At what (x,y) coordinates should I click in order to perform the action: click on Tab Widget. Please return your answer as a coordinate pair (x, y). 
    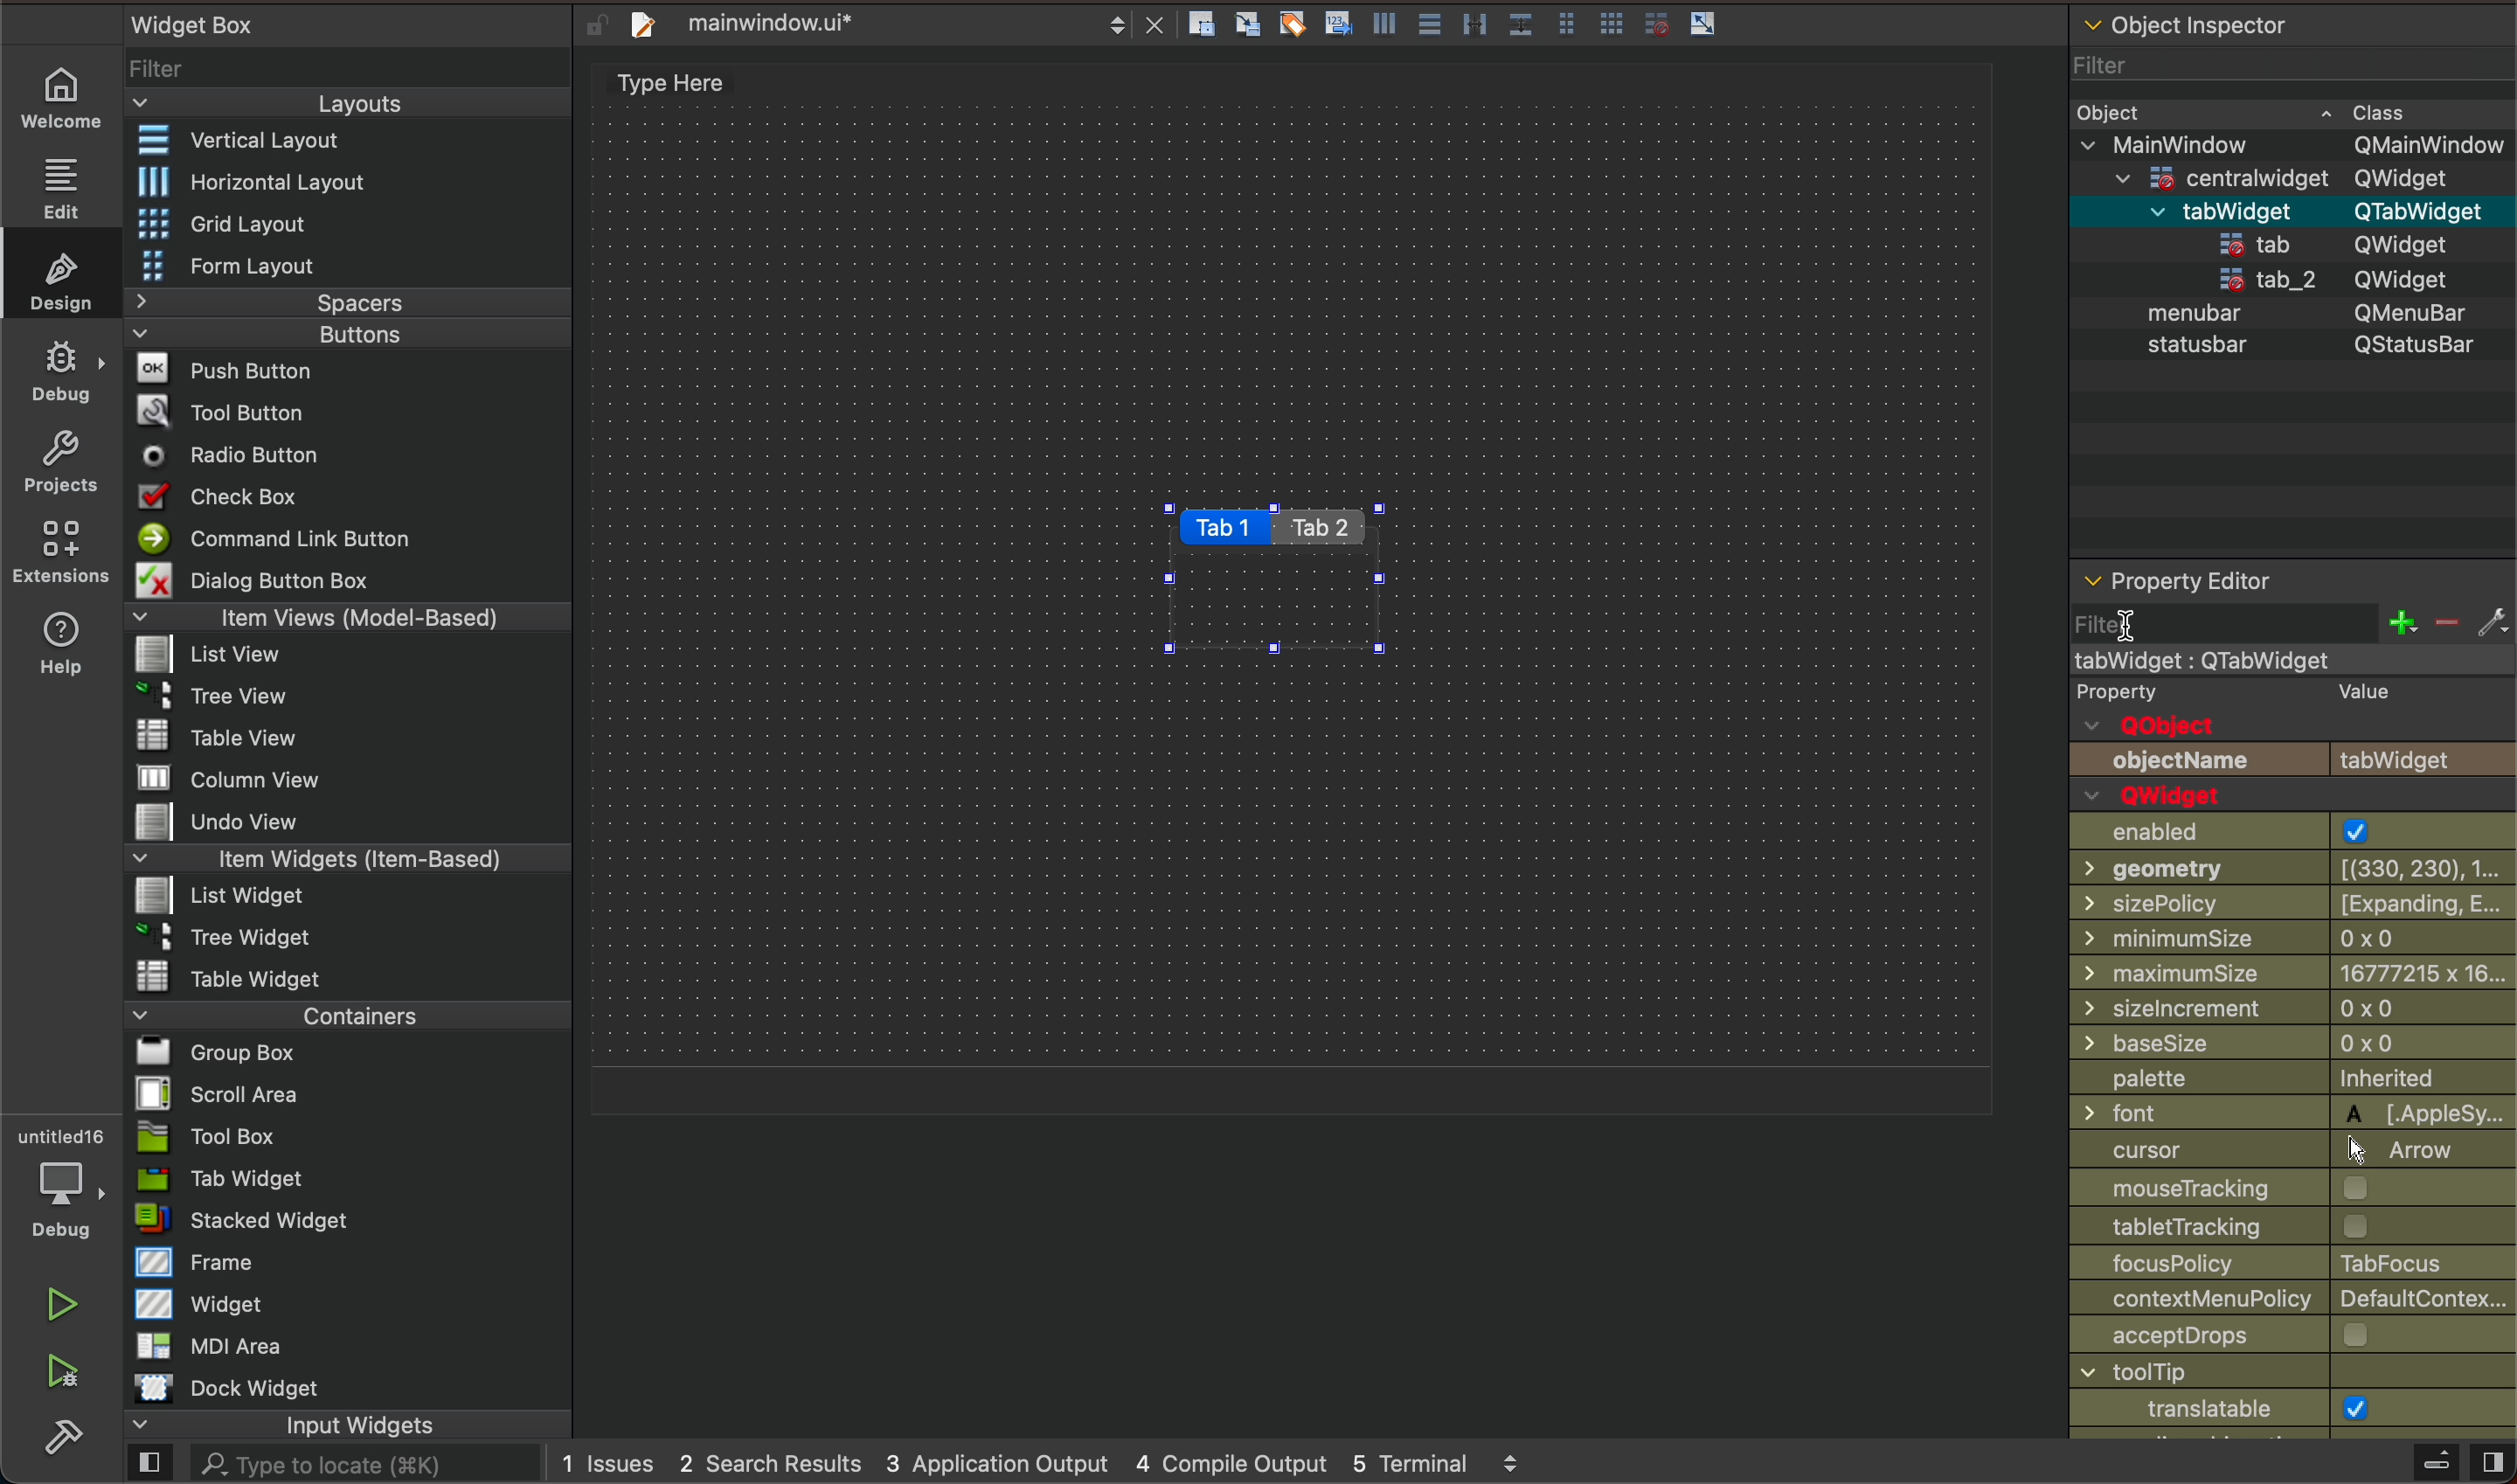
    Looking at the image, I should click on (237, 1179).